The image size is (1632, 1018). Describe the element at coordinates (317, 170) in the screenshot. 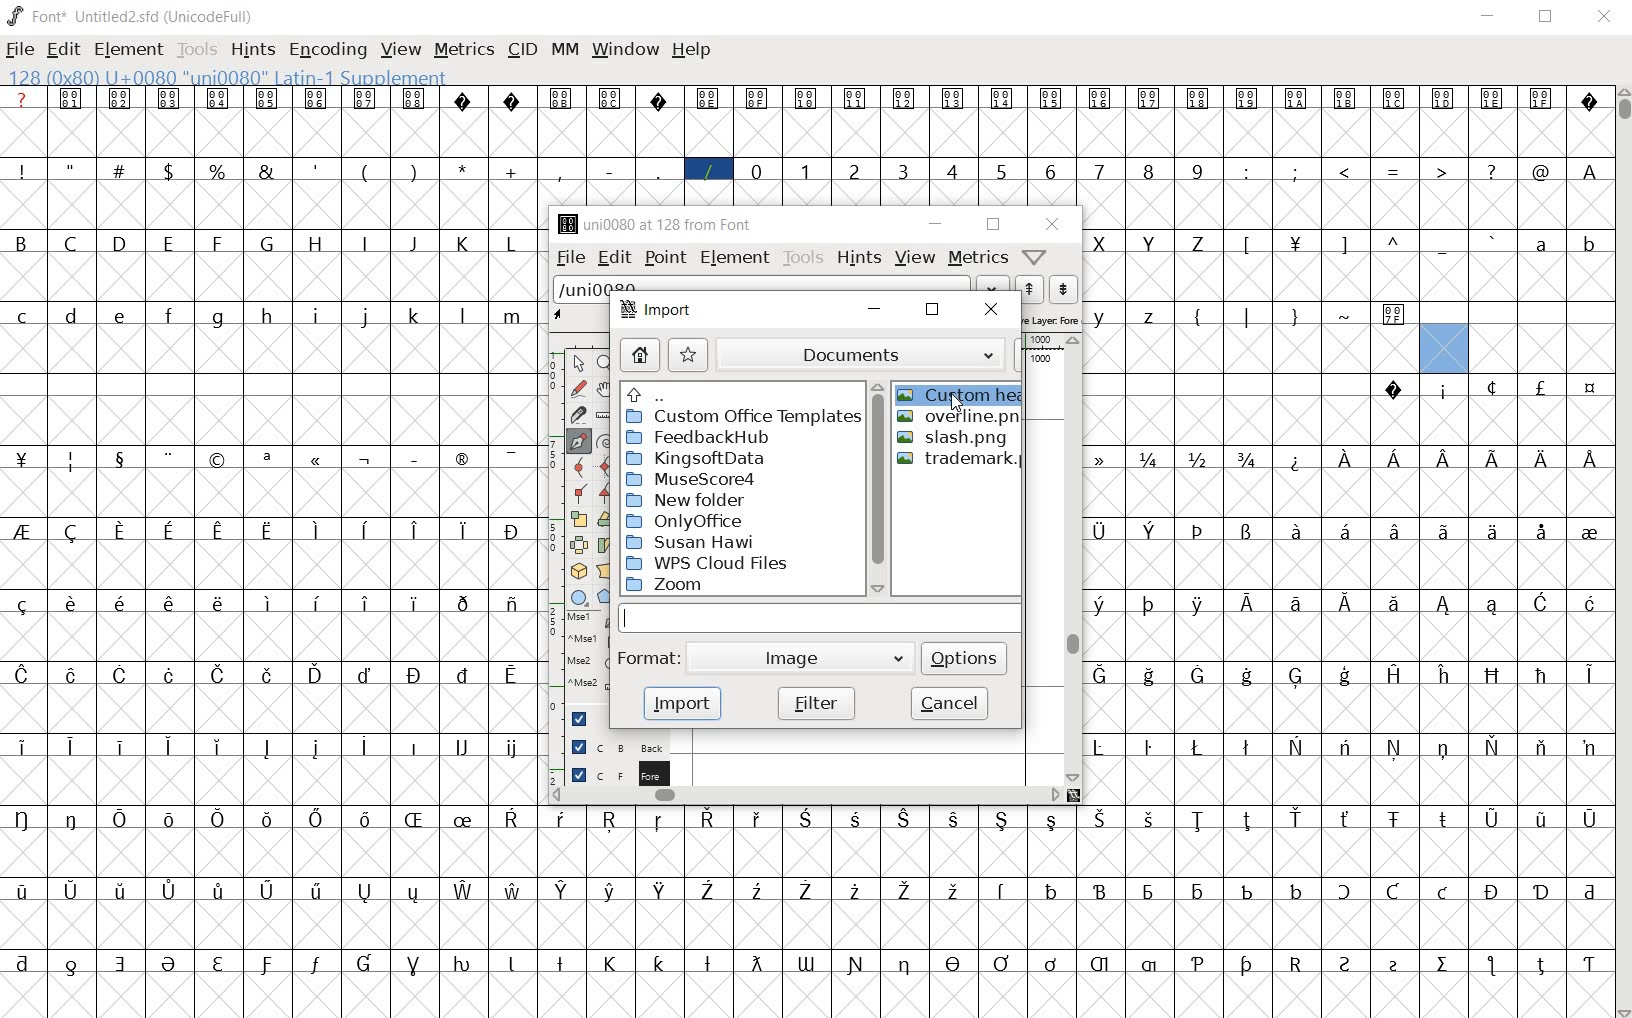

I see `glyph` at that location.